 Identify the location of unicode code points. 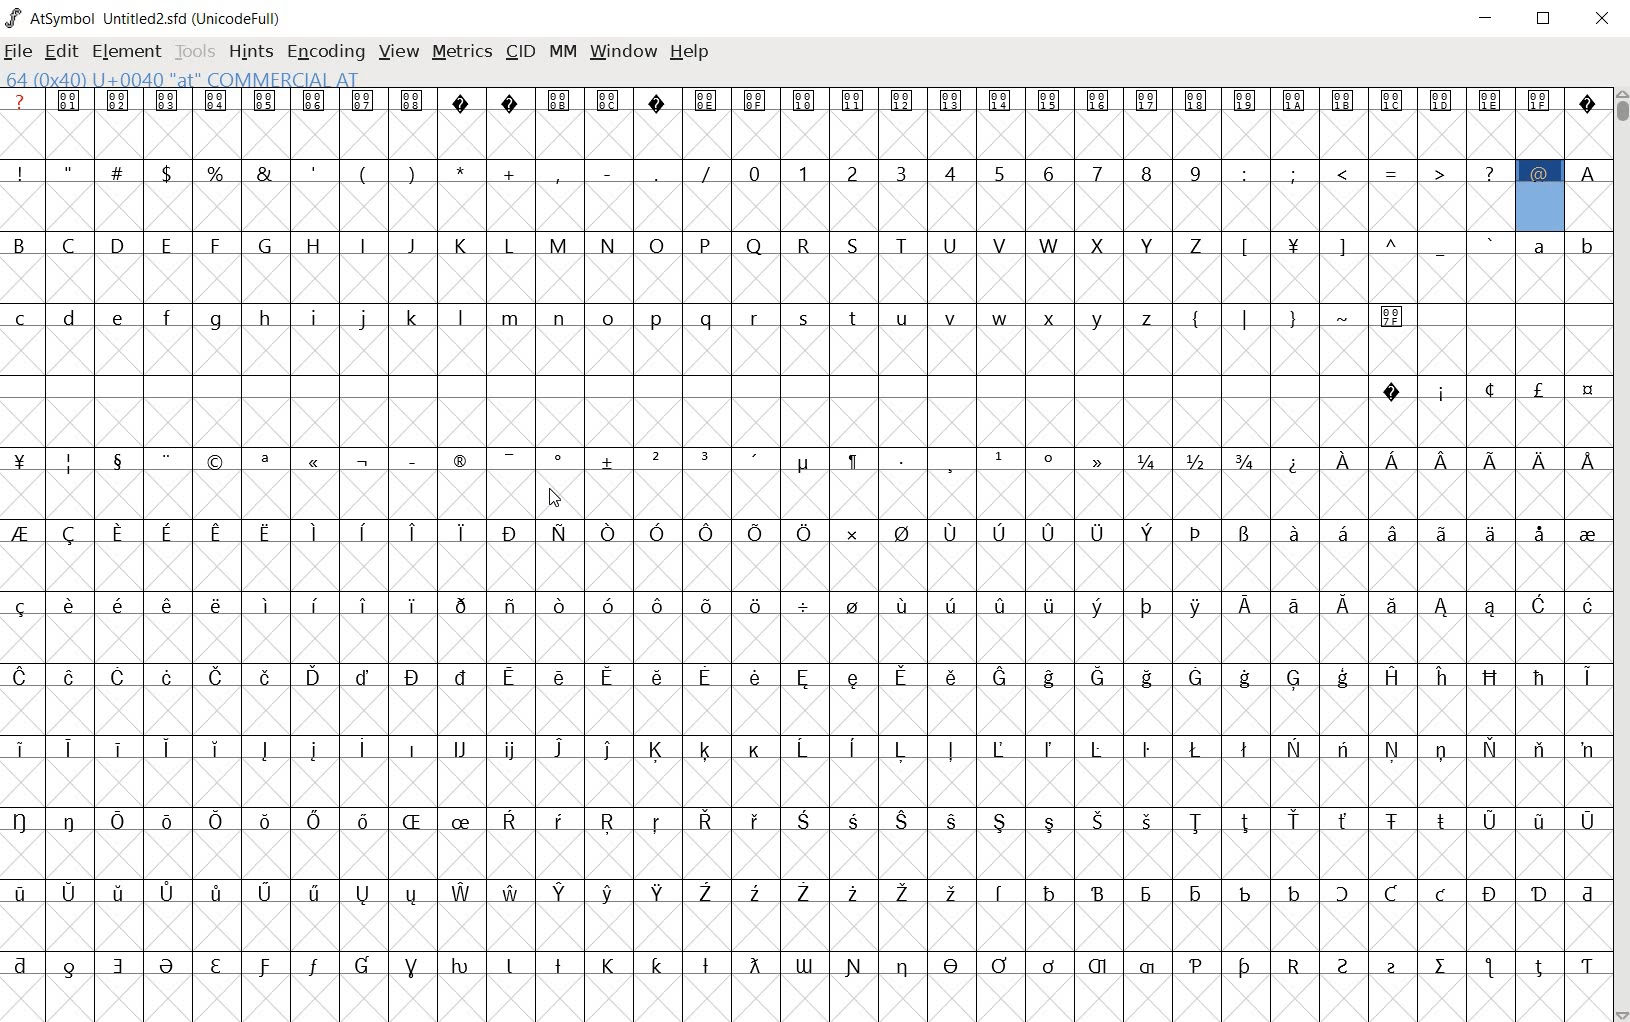
(240, 100).